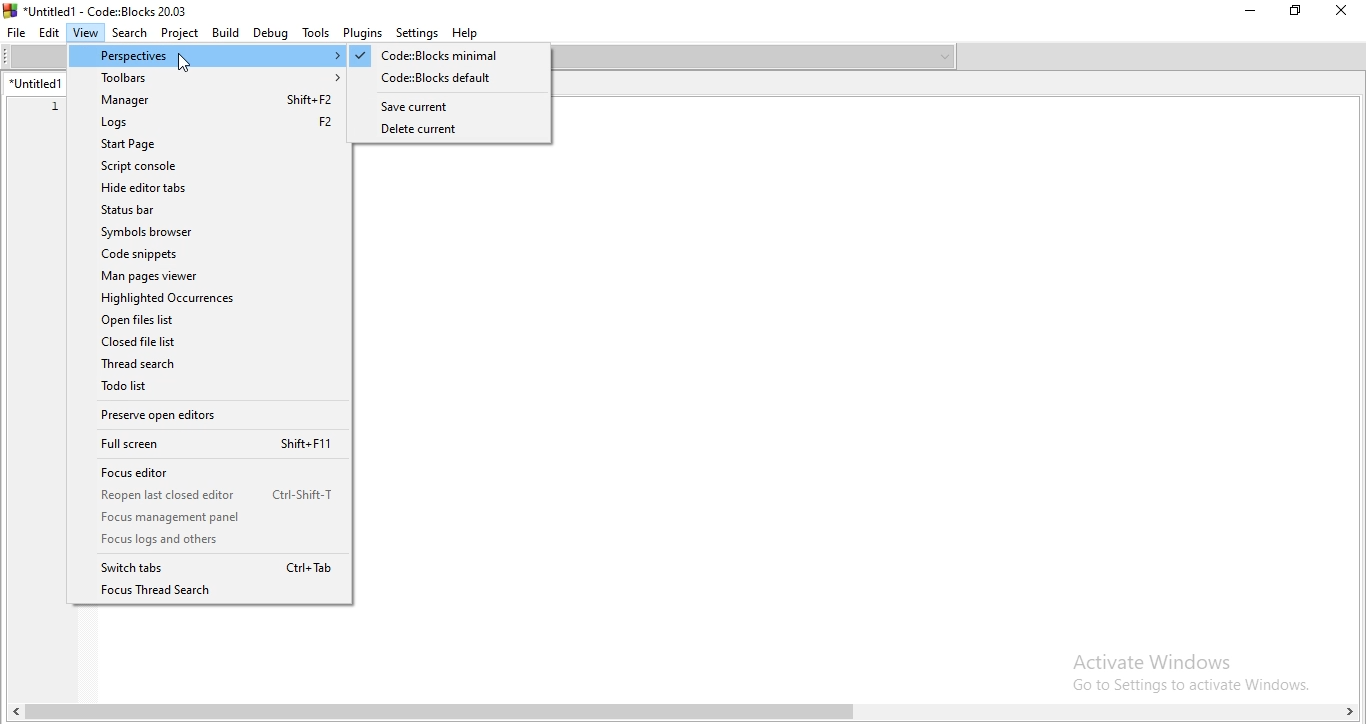  What do you see at coordinates (211, 212) in the screenshot?
I see `Status bar` at bounding box center [211, 212].